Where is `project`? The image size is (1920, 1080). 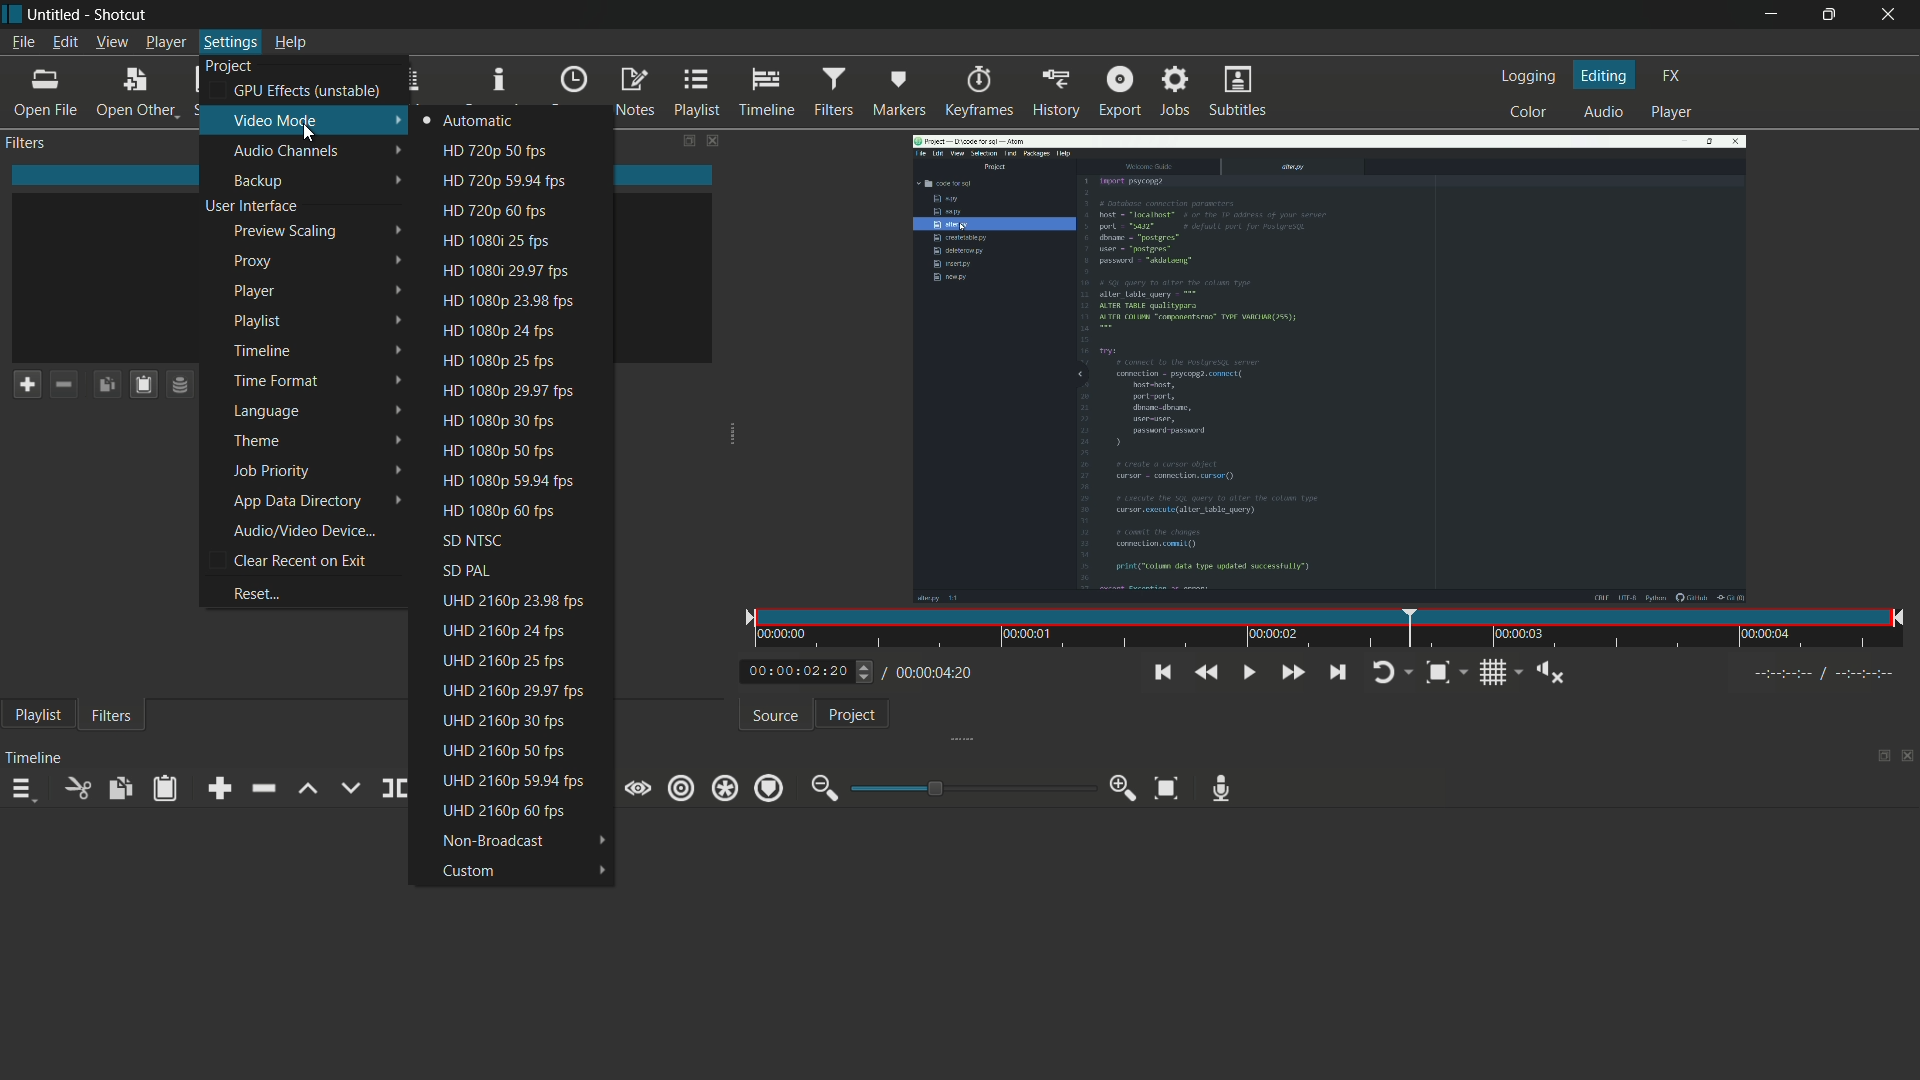 project is located at coordinates (851, 714).